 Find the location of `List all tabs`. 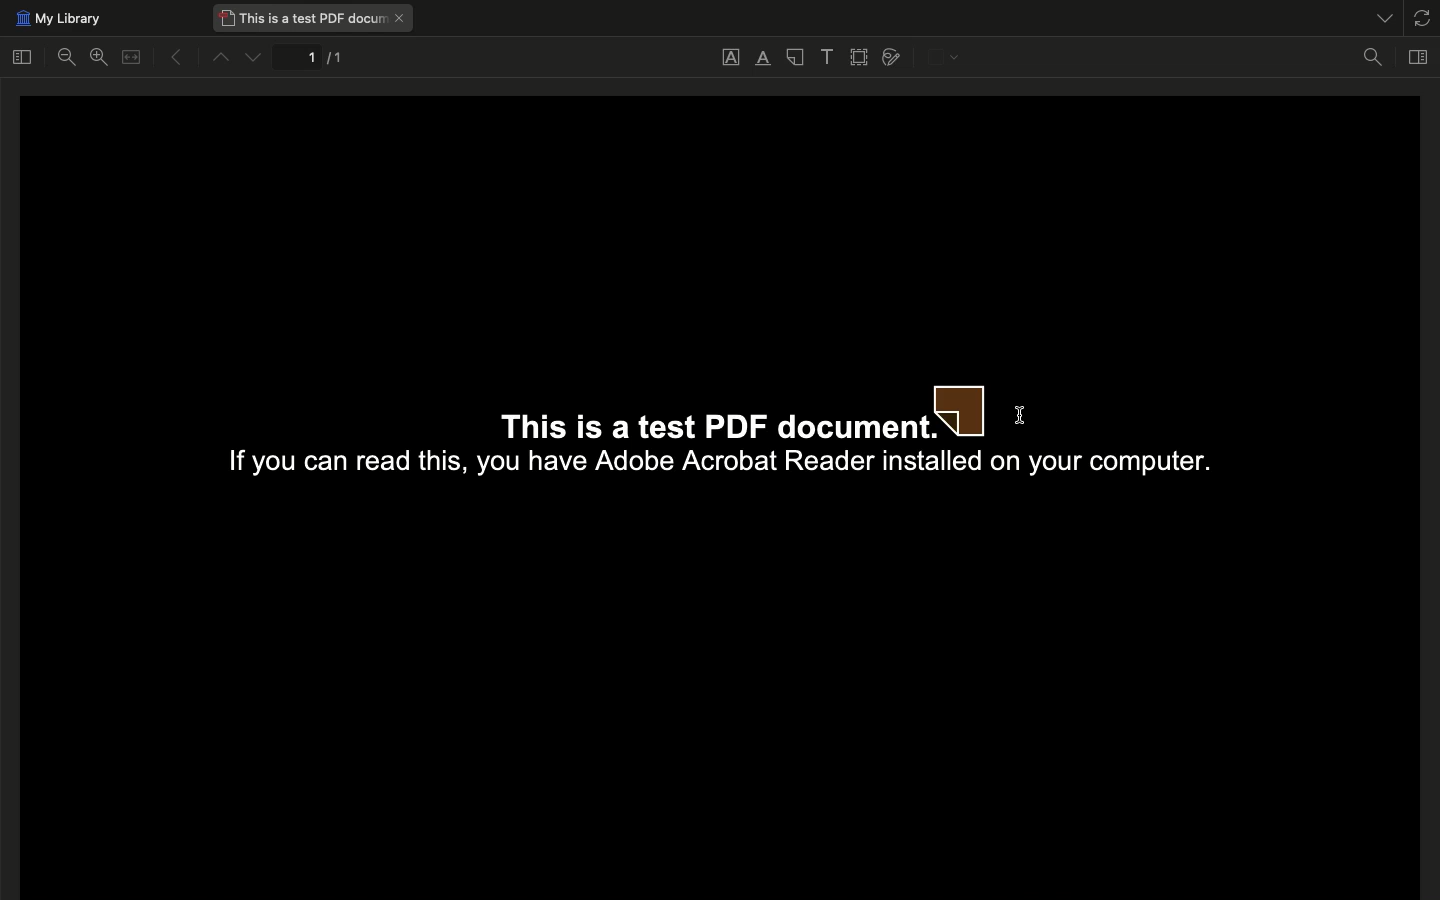

List all tabs is located at coordinates (1379, 14).